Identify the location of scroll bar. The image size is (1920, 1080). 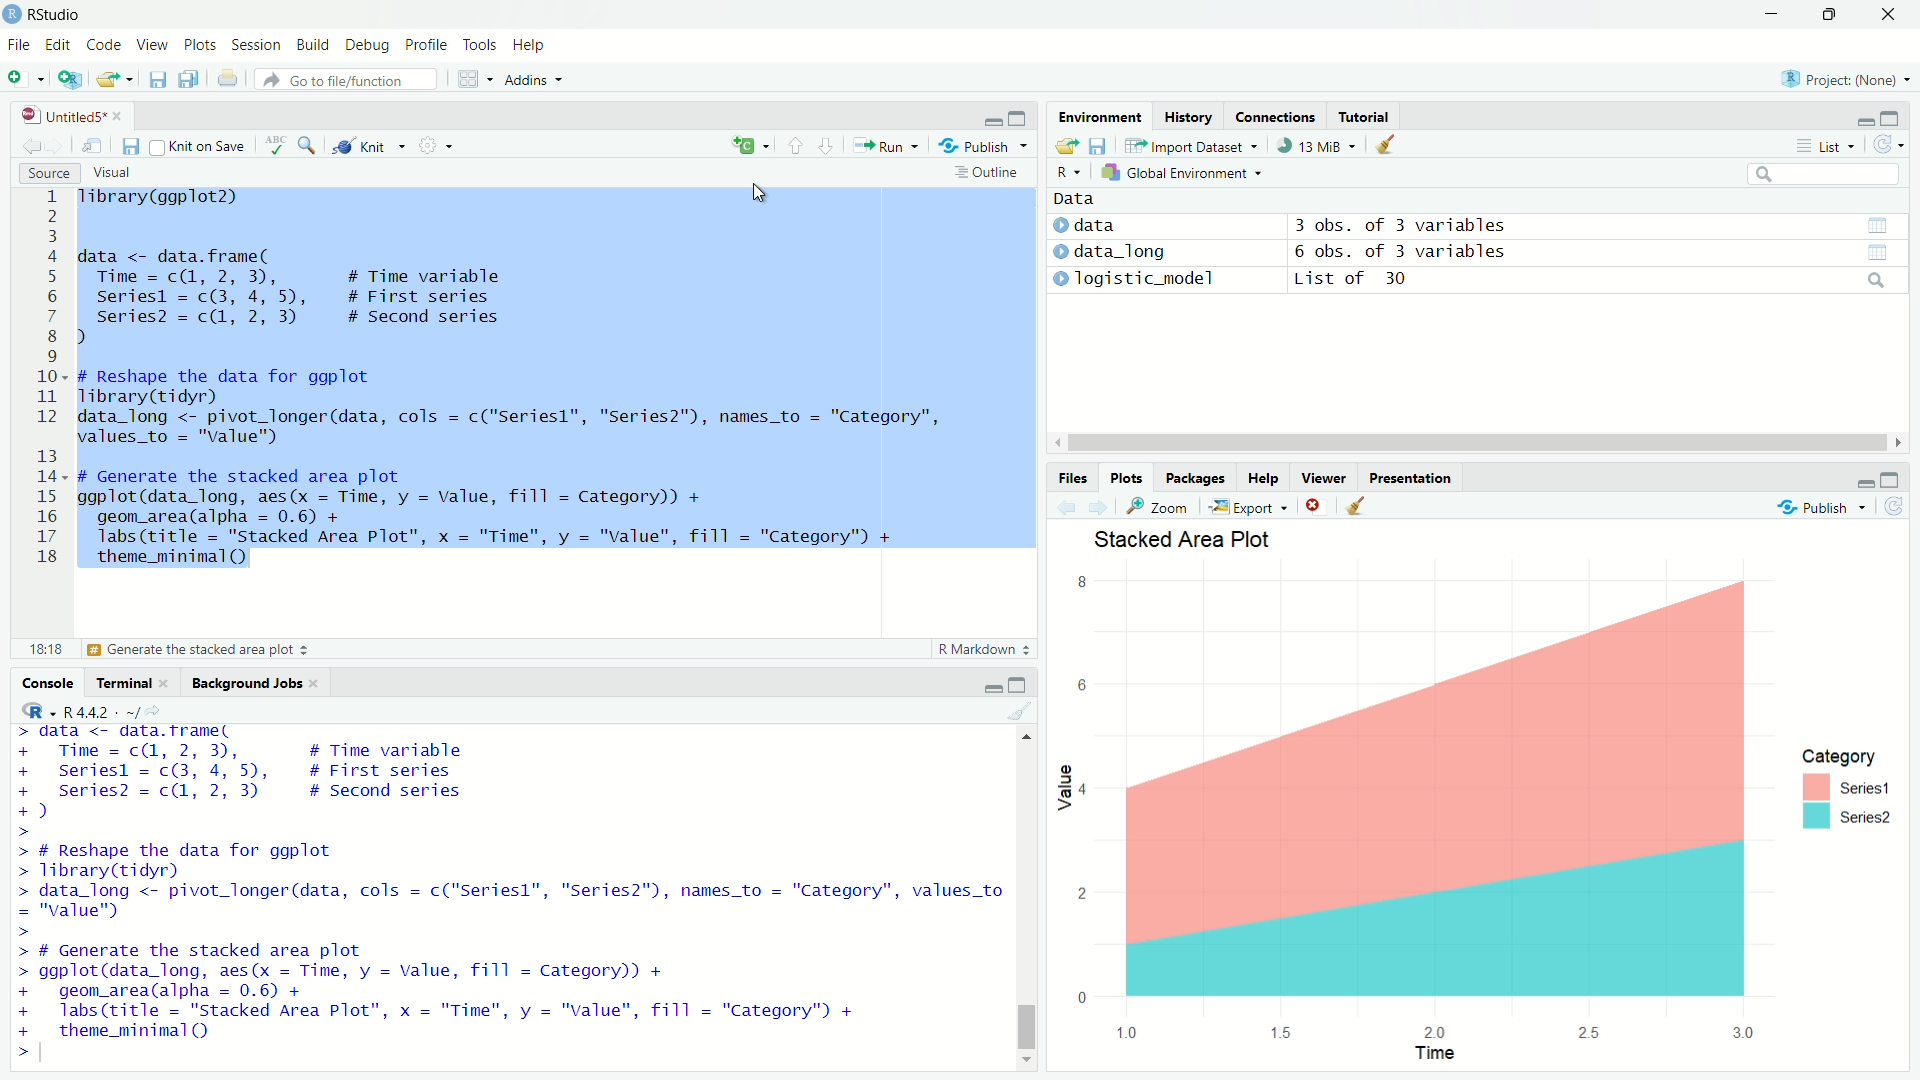
(1023, 896).